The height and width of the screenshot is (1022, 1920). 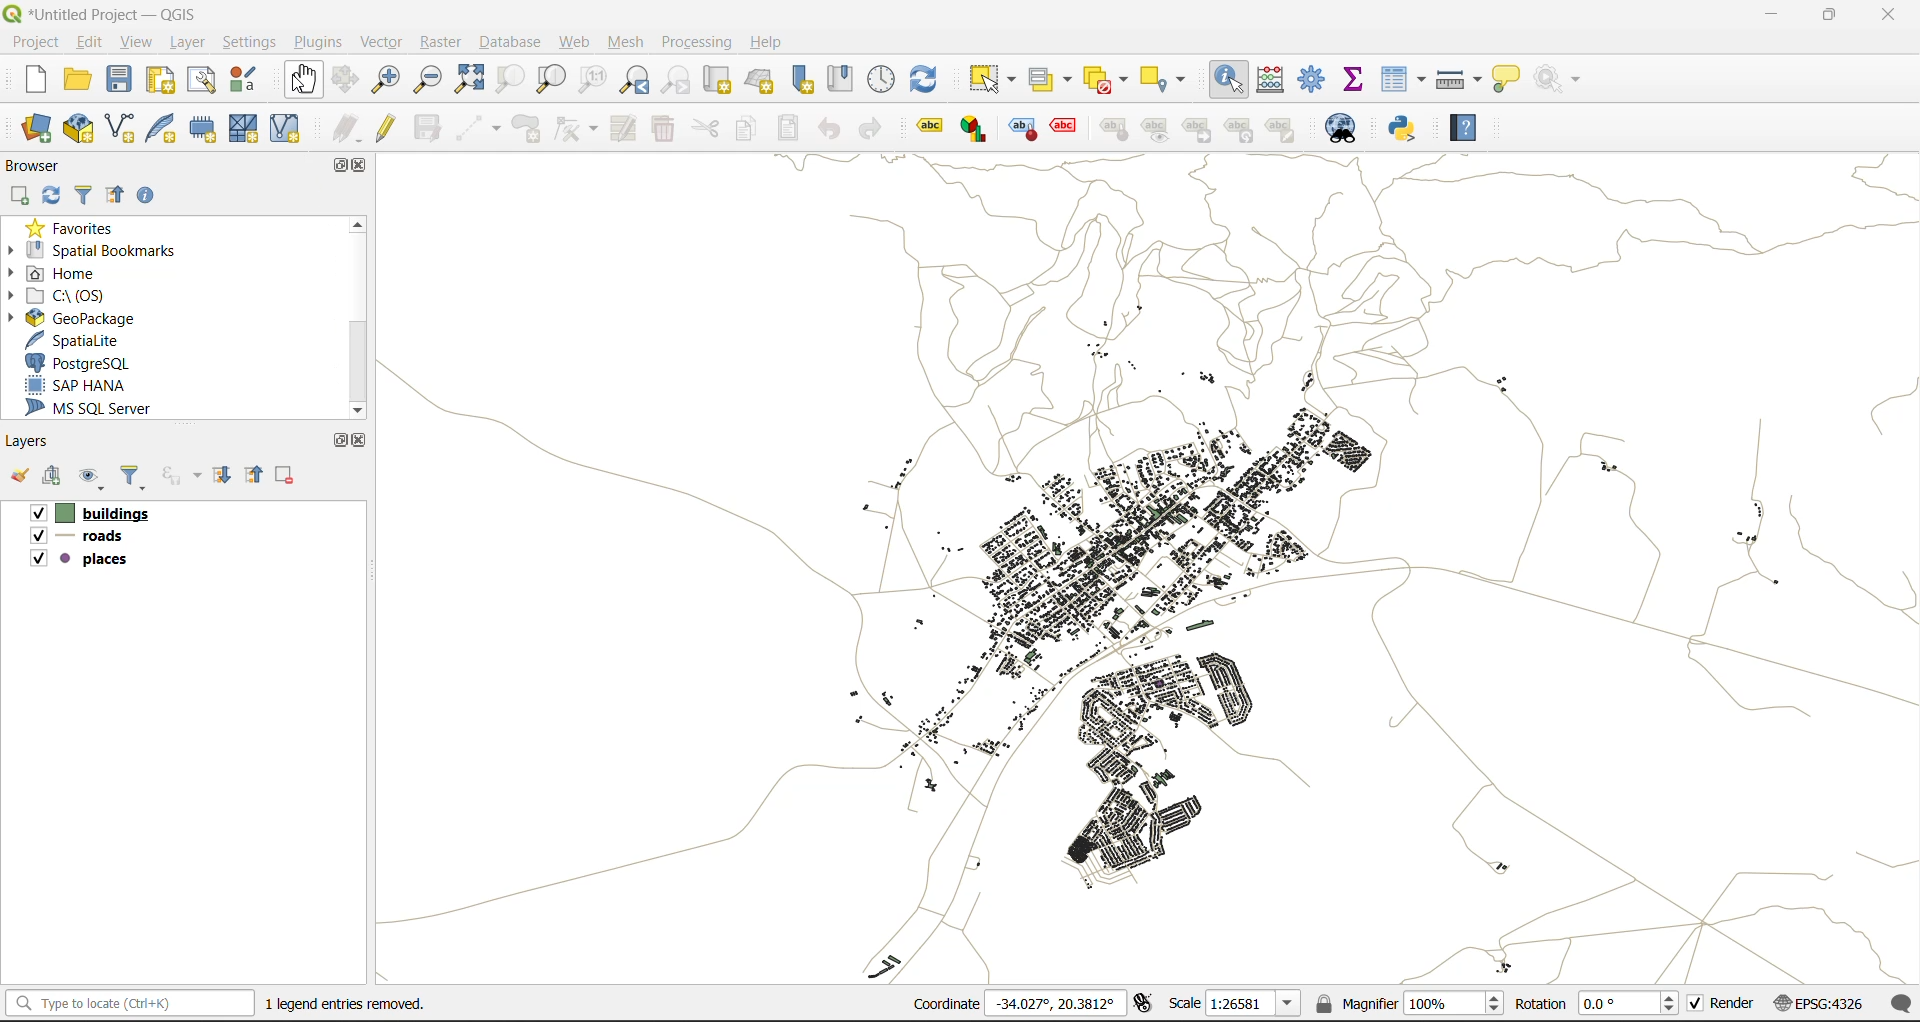 What do you see at coordinates (363, 169) in the screenshot?
I see `close` at bounding box center [363, 169].